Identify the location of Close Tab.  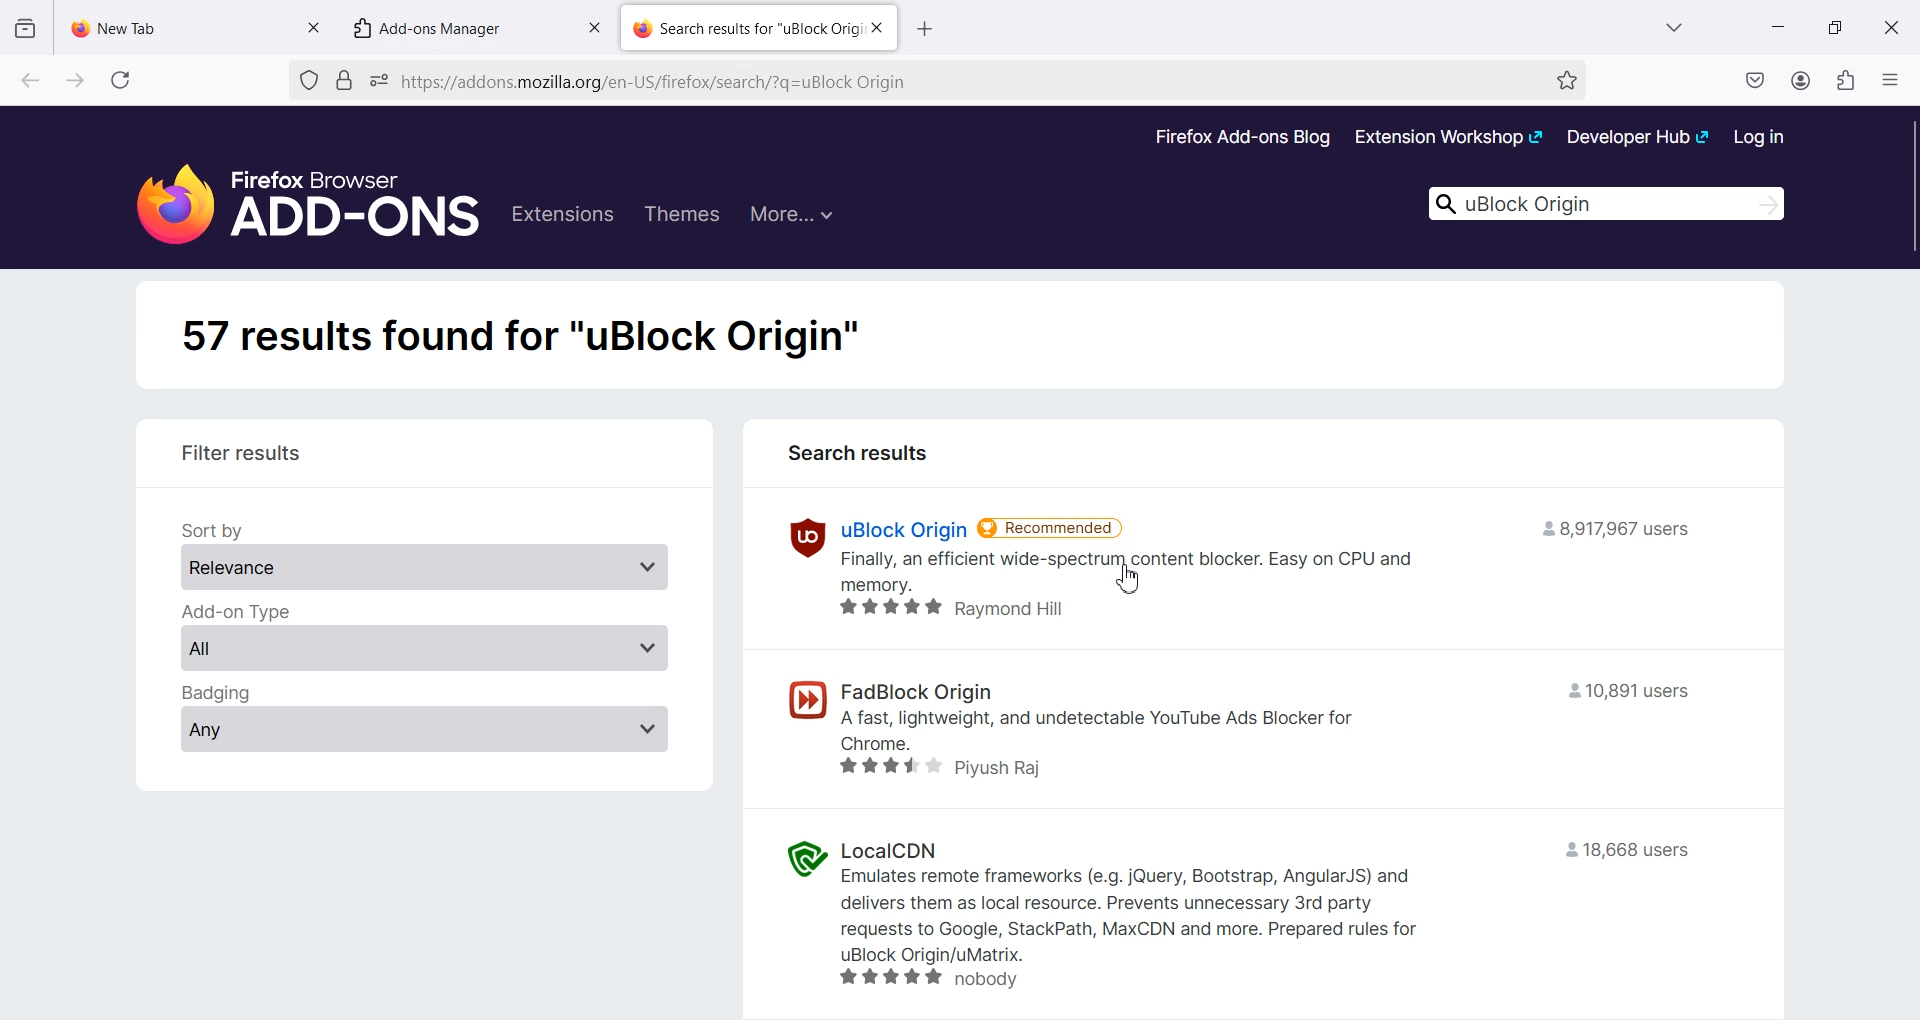
(877, 29).